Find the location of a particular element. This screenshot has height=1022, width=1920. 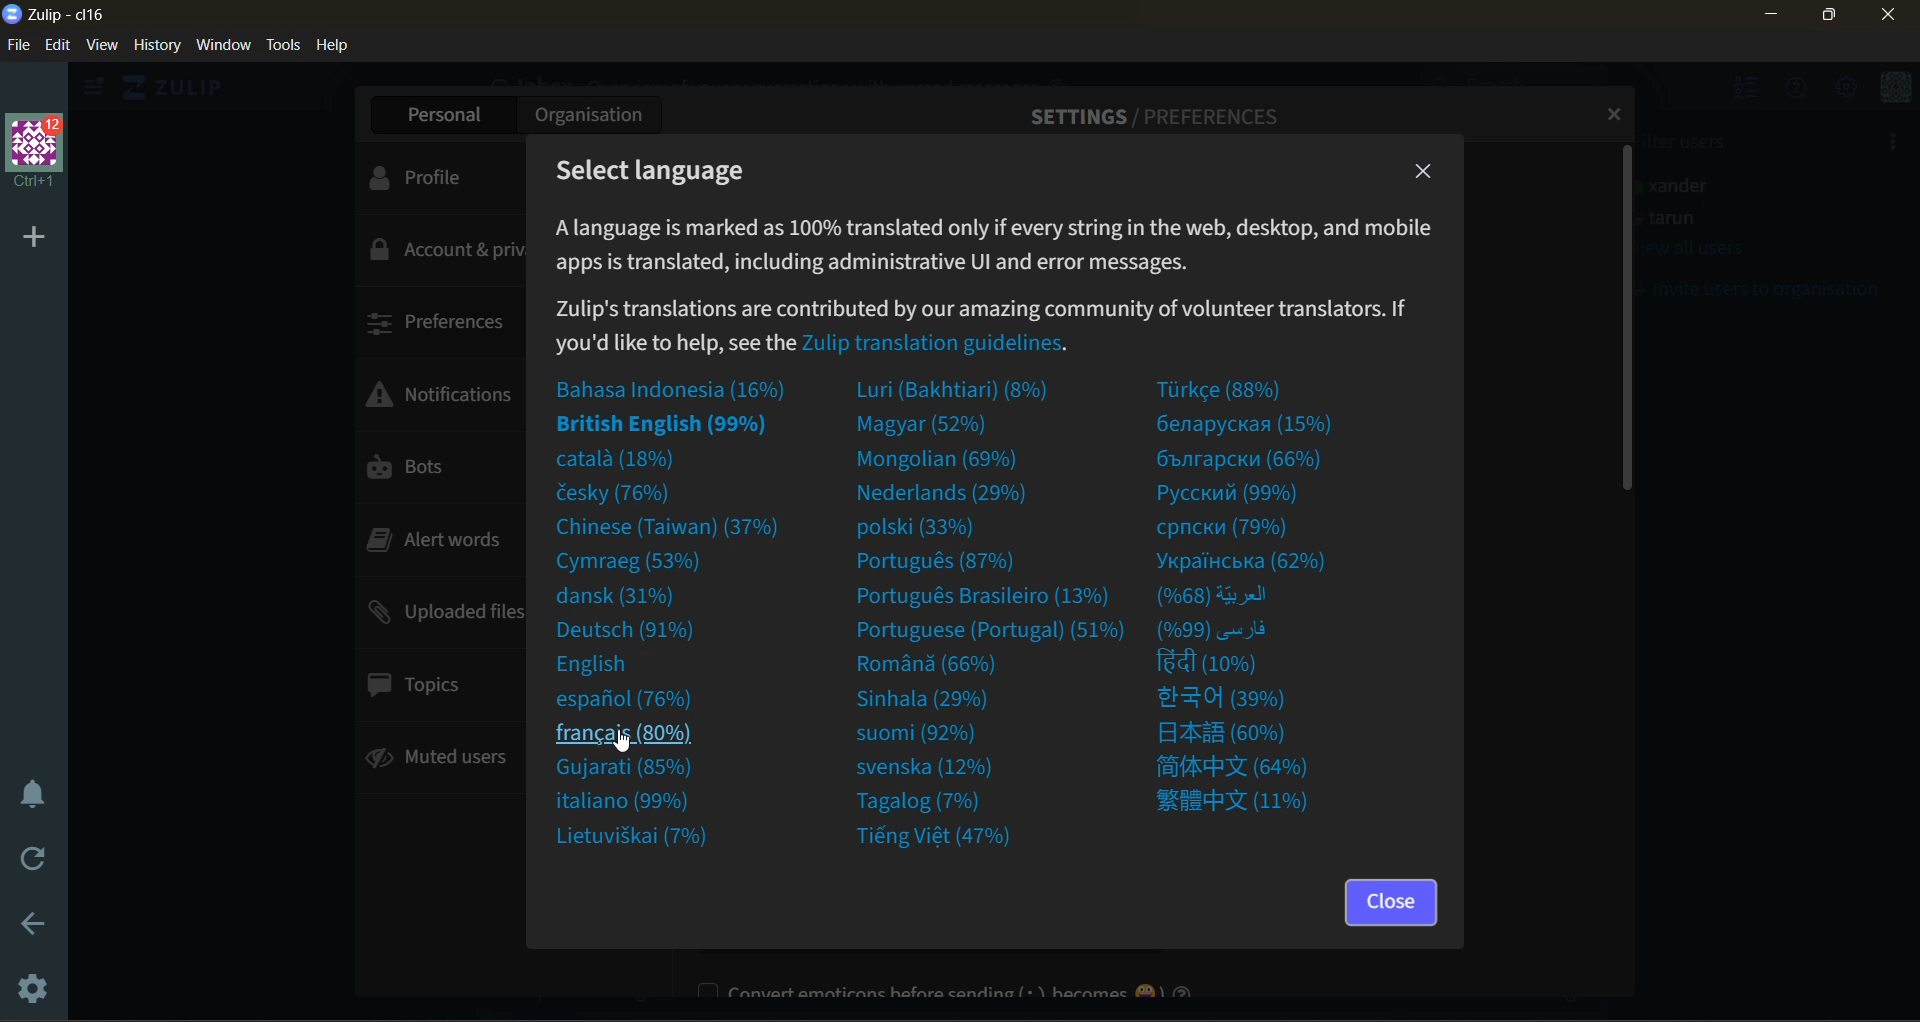

tools is located at coordinates (282, 45).